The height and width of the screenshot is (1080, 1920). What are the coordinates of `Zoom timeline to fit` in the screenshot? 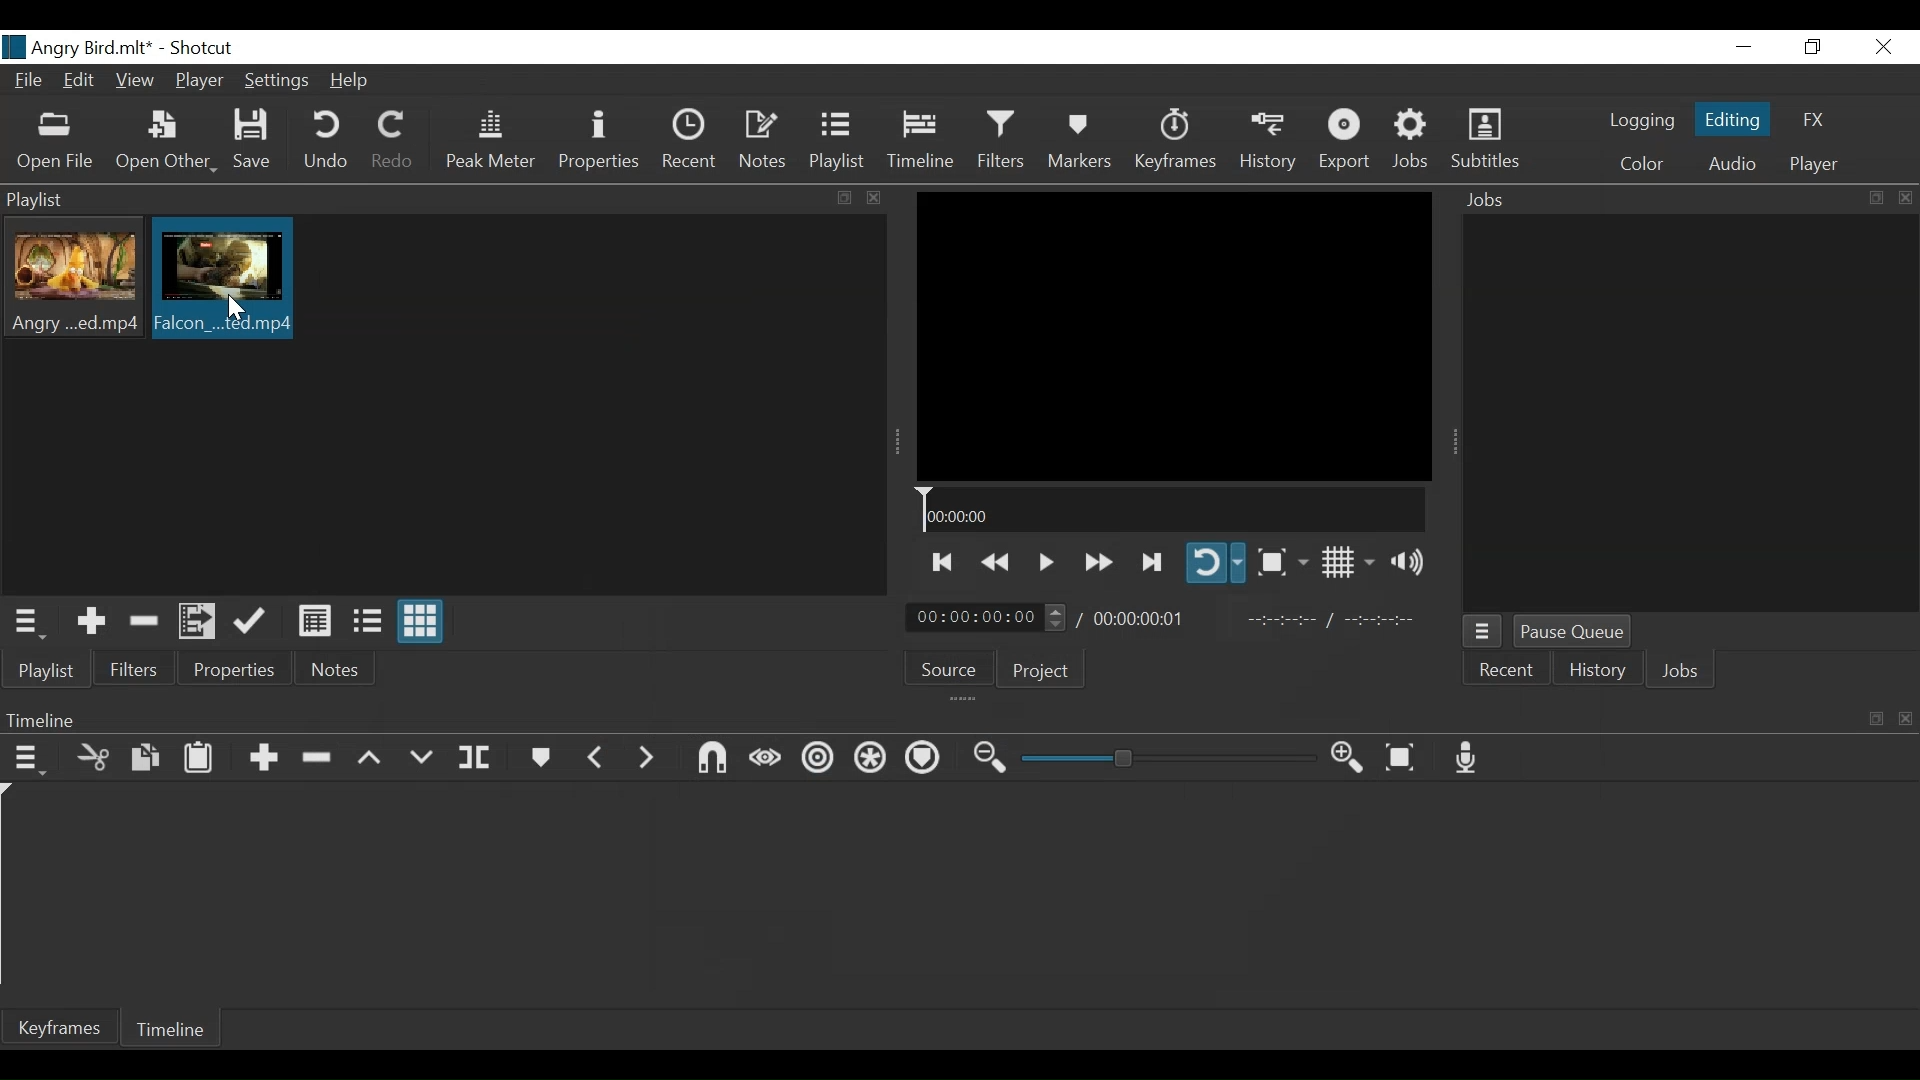 It's located at (1408, 756).